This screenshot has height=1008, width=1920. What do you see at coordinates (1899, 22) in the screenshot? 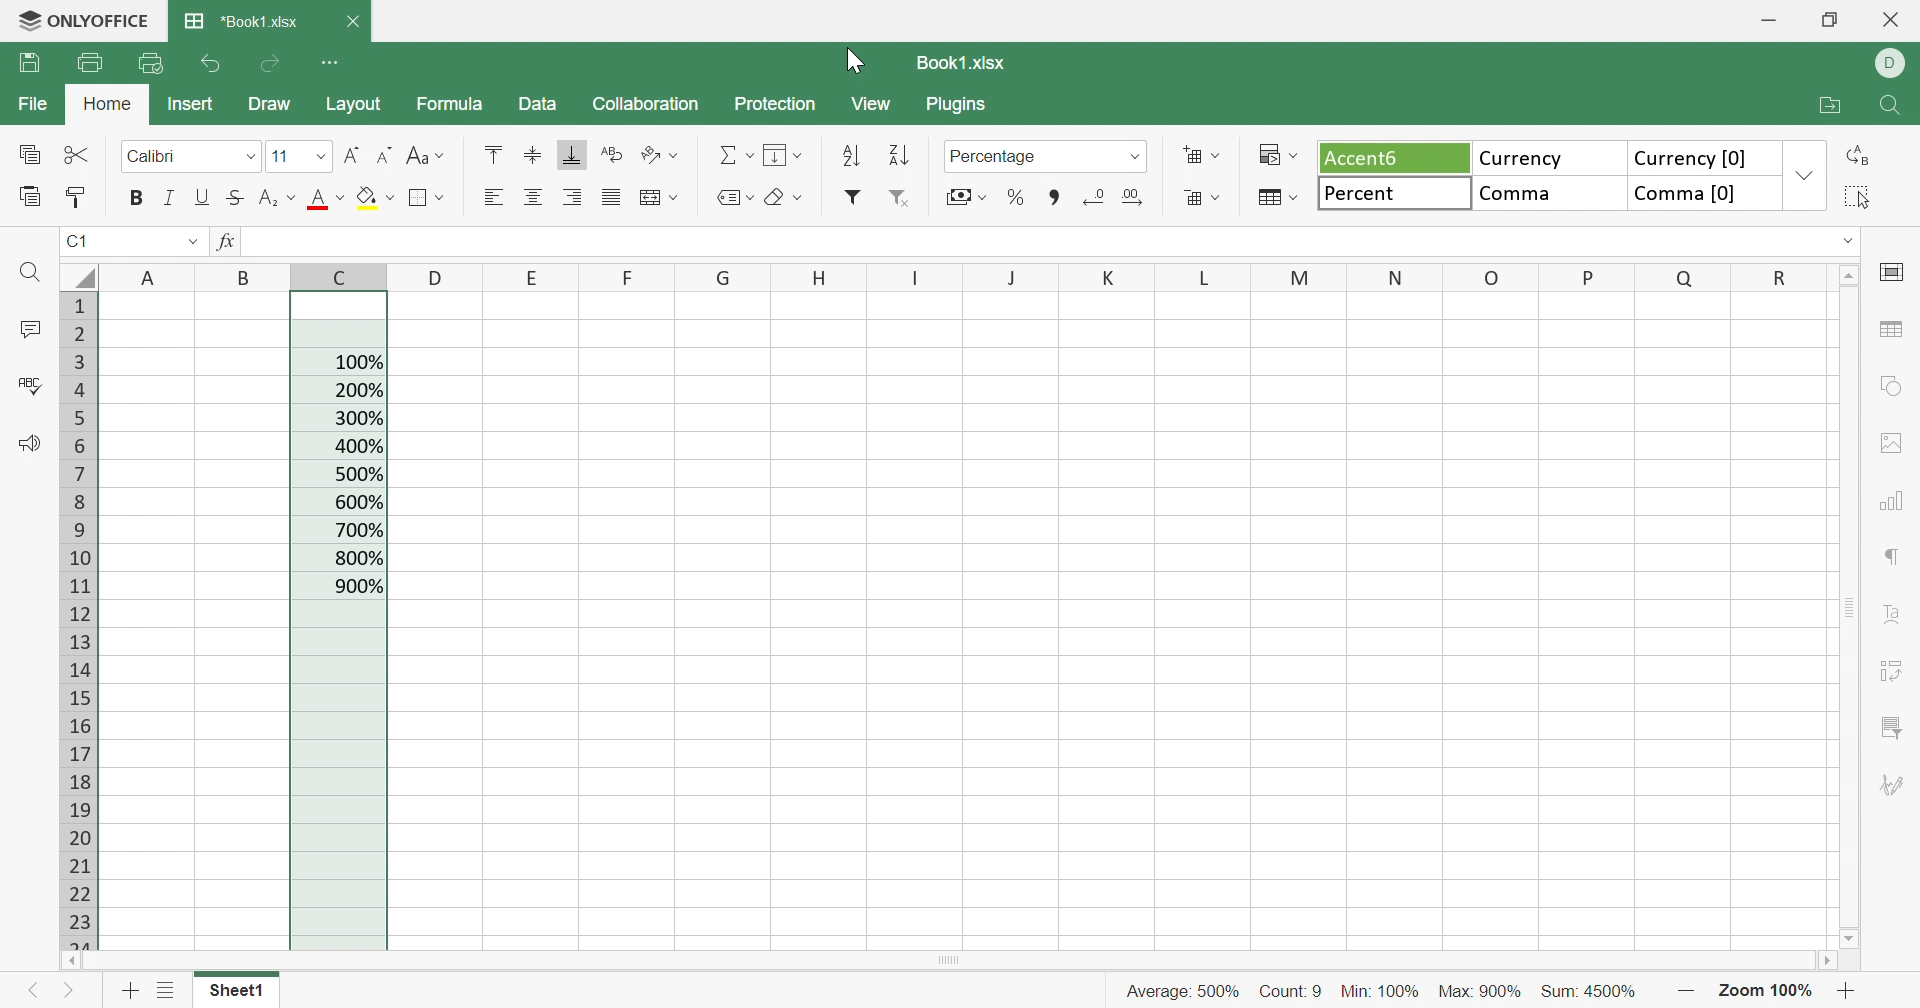
I see `Close` at bounding box center [1899, 22].